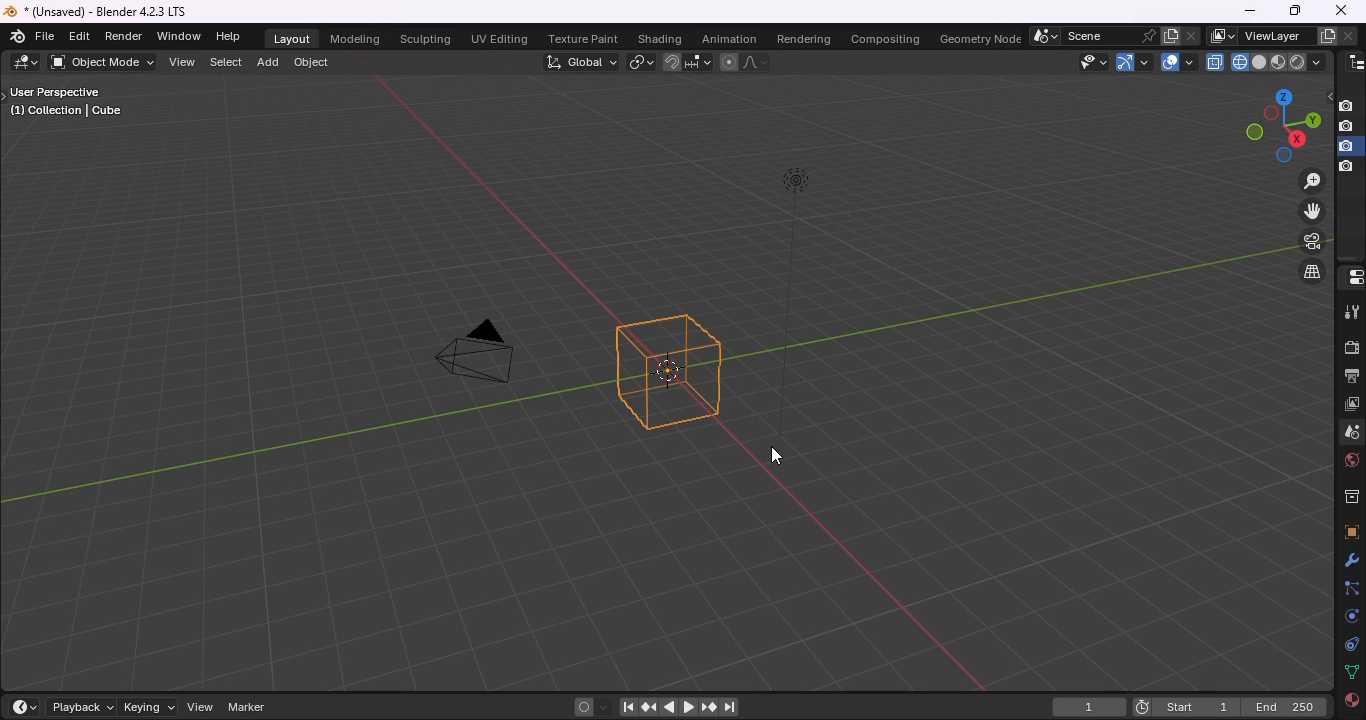 This screenshot has width=1366, height=720. What do you see at coordinates (1285, 709) in the screenshot?
I see `end 250` at bounding box center [1285, 709].